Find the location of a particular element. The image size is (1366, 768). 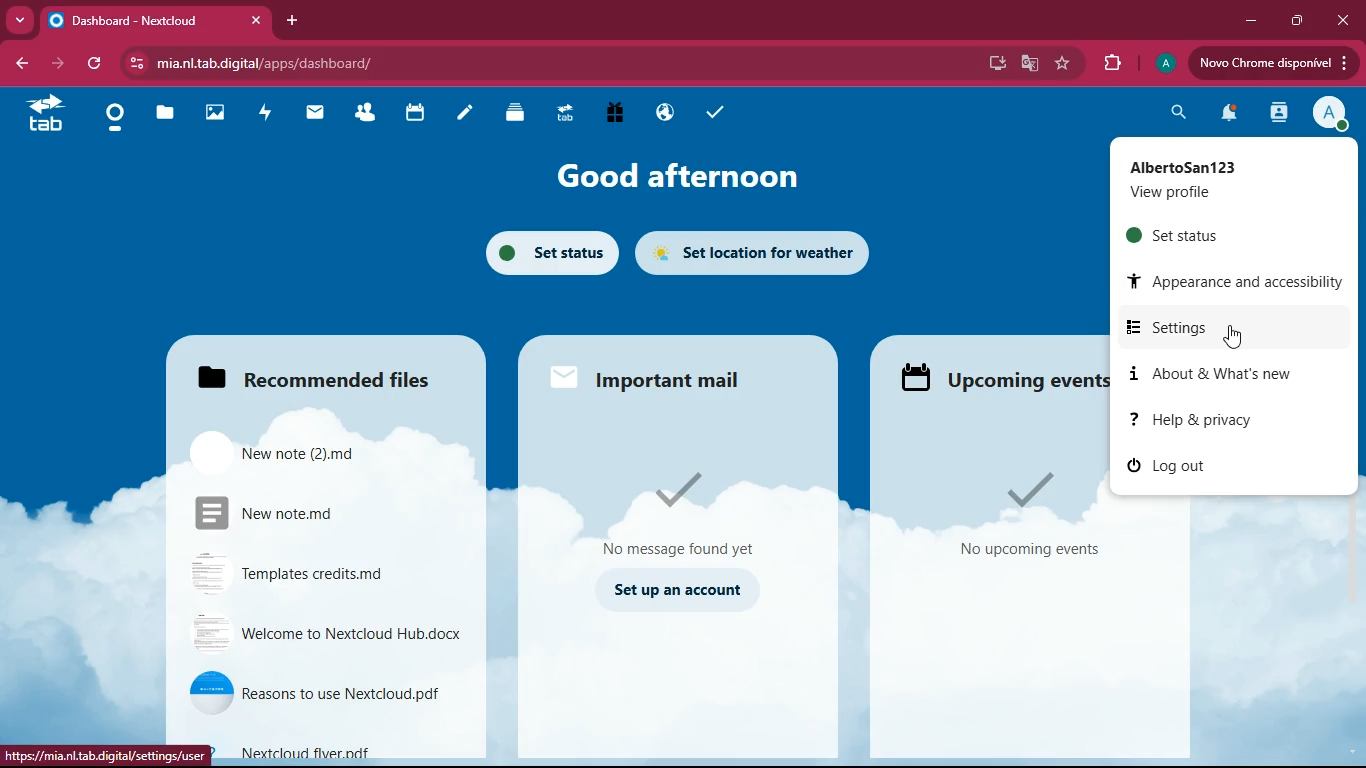

back is located at coordinates (20, 64).